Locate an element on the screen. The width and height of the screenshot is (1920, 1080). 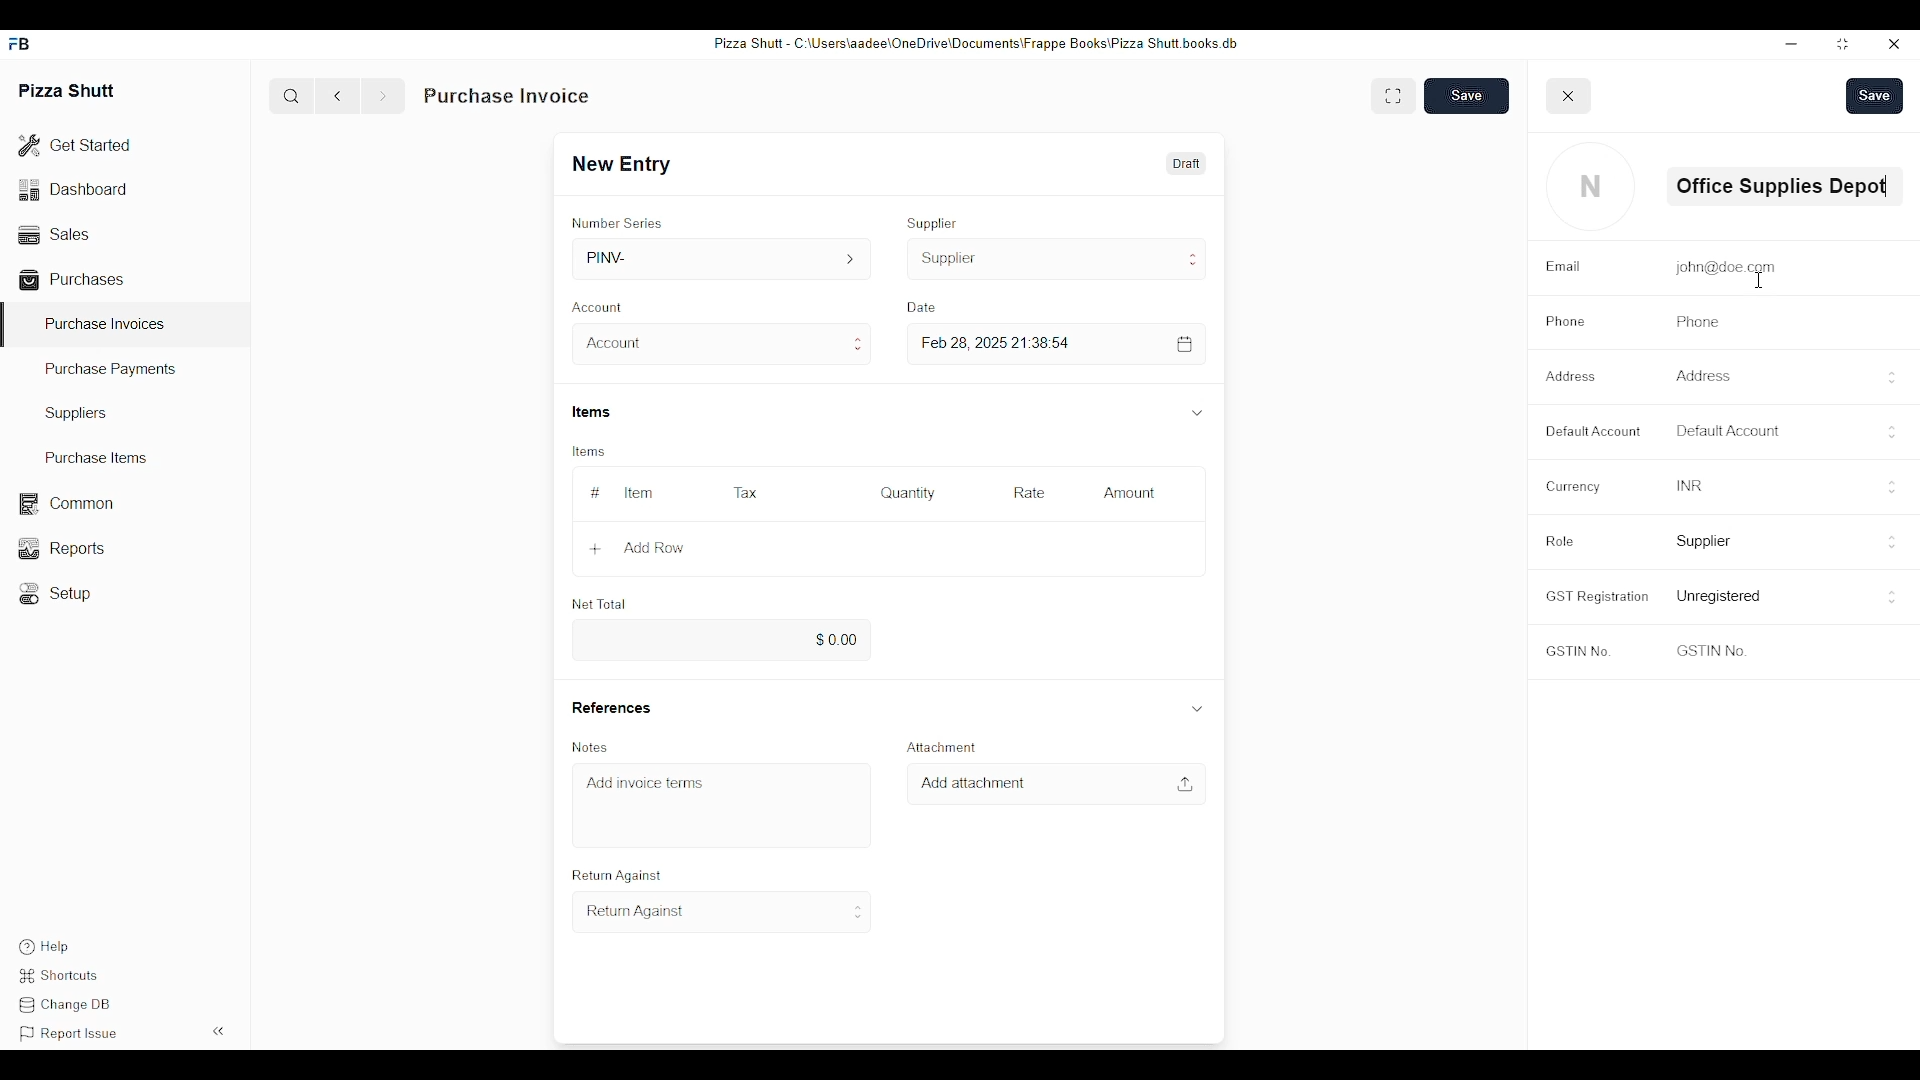
Address is located at coordinates (1574, 375).